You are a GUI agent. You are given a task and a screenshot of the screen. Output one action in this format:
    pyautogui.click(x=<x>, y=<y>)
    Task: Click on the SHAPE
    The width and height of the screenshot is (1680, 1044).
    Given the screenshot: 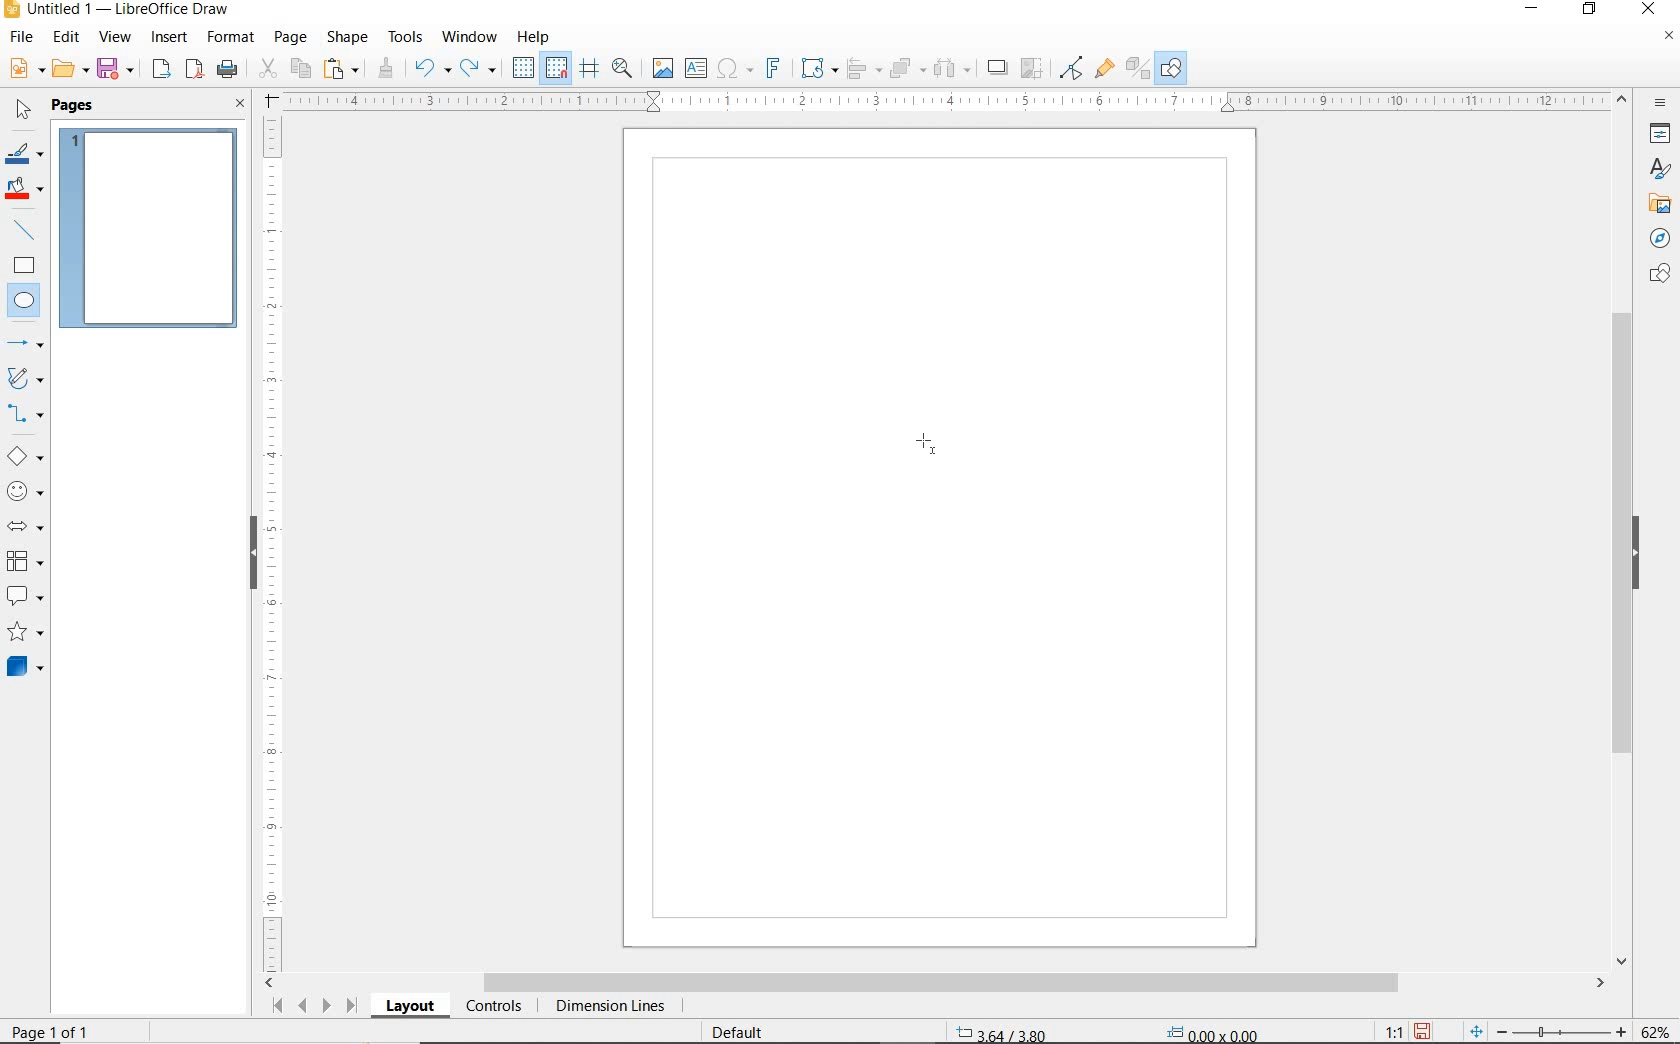 What is the action you would take?
    pyautogui.click(x=349, y=40)
    